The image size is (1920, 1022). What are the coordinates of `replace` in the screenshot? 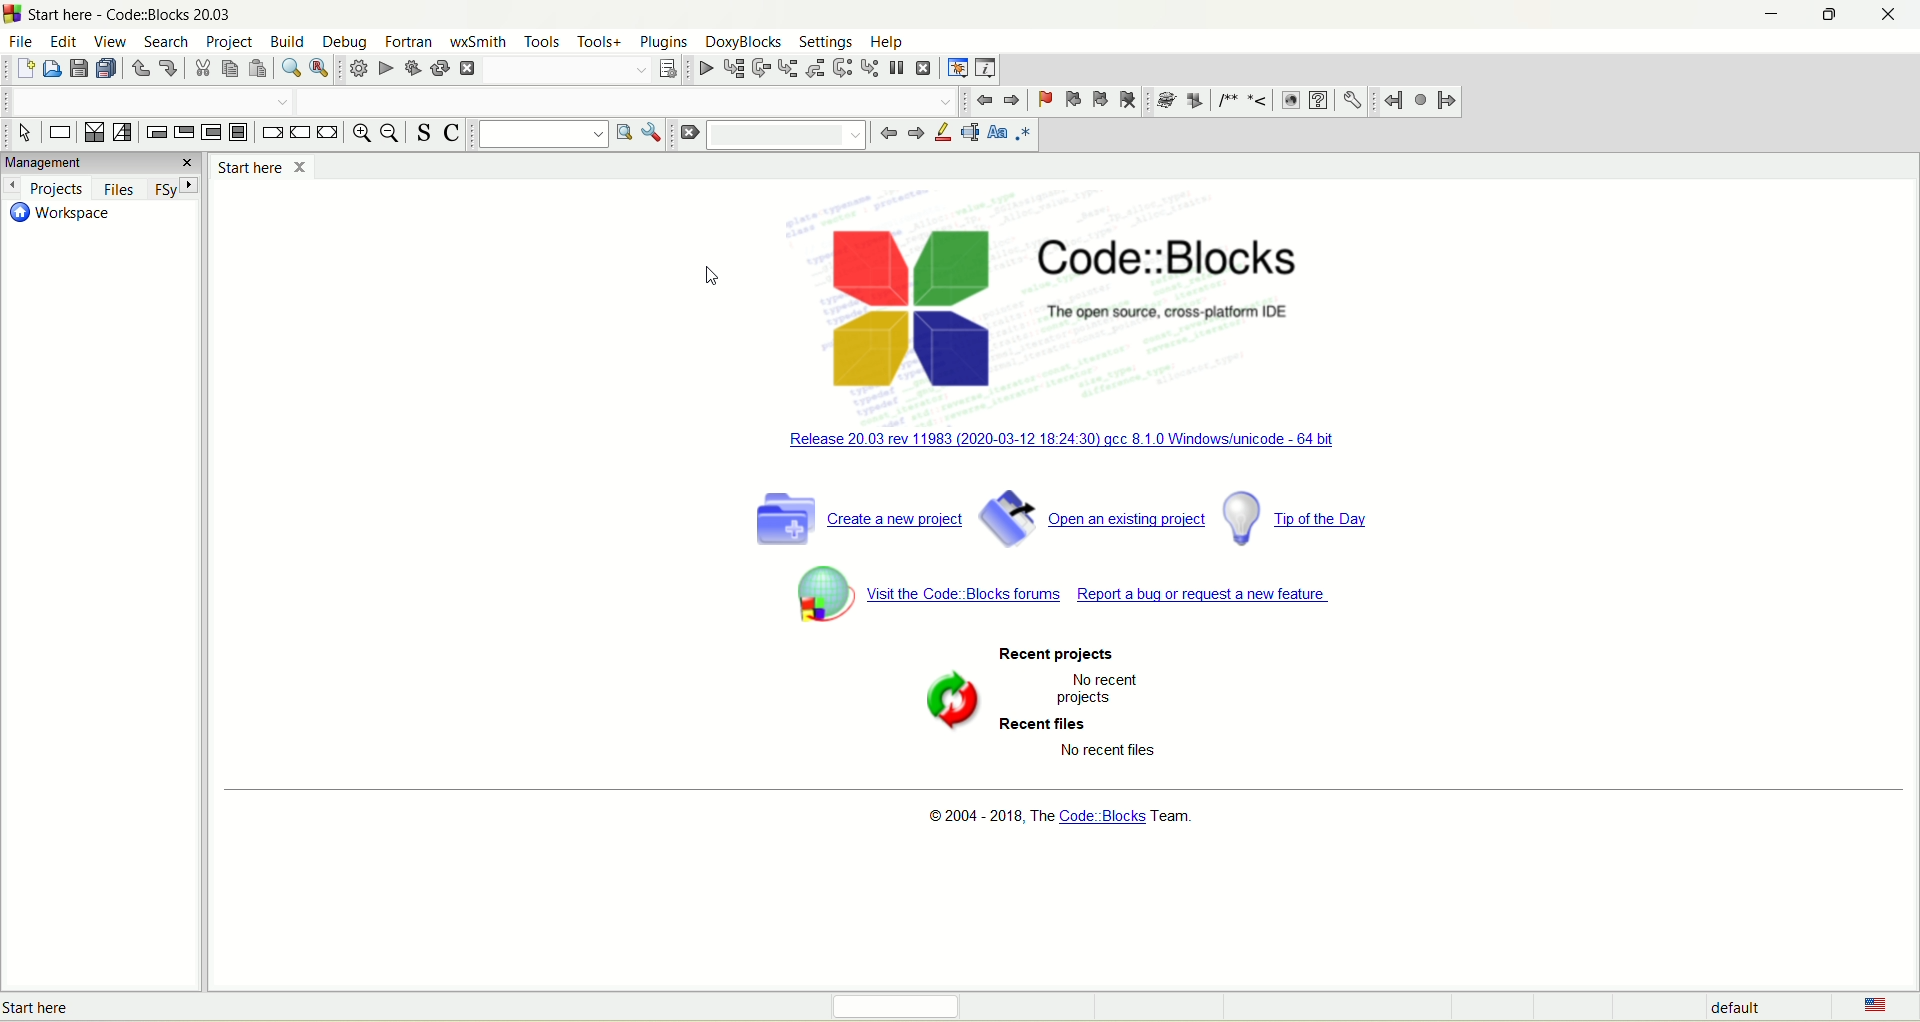 It's located at (319, 67).